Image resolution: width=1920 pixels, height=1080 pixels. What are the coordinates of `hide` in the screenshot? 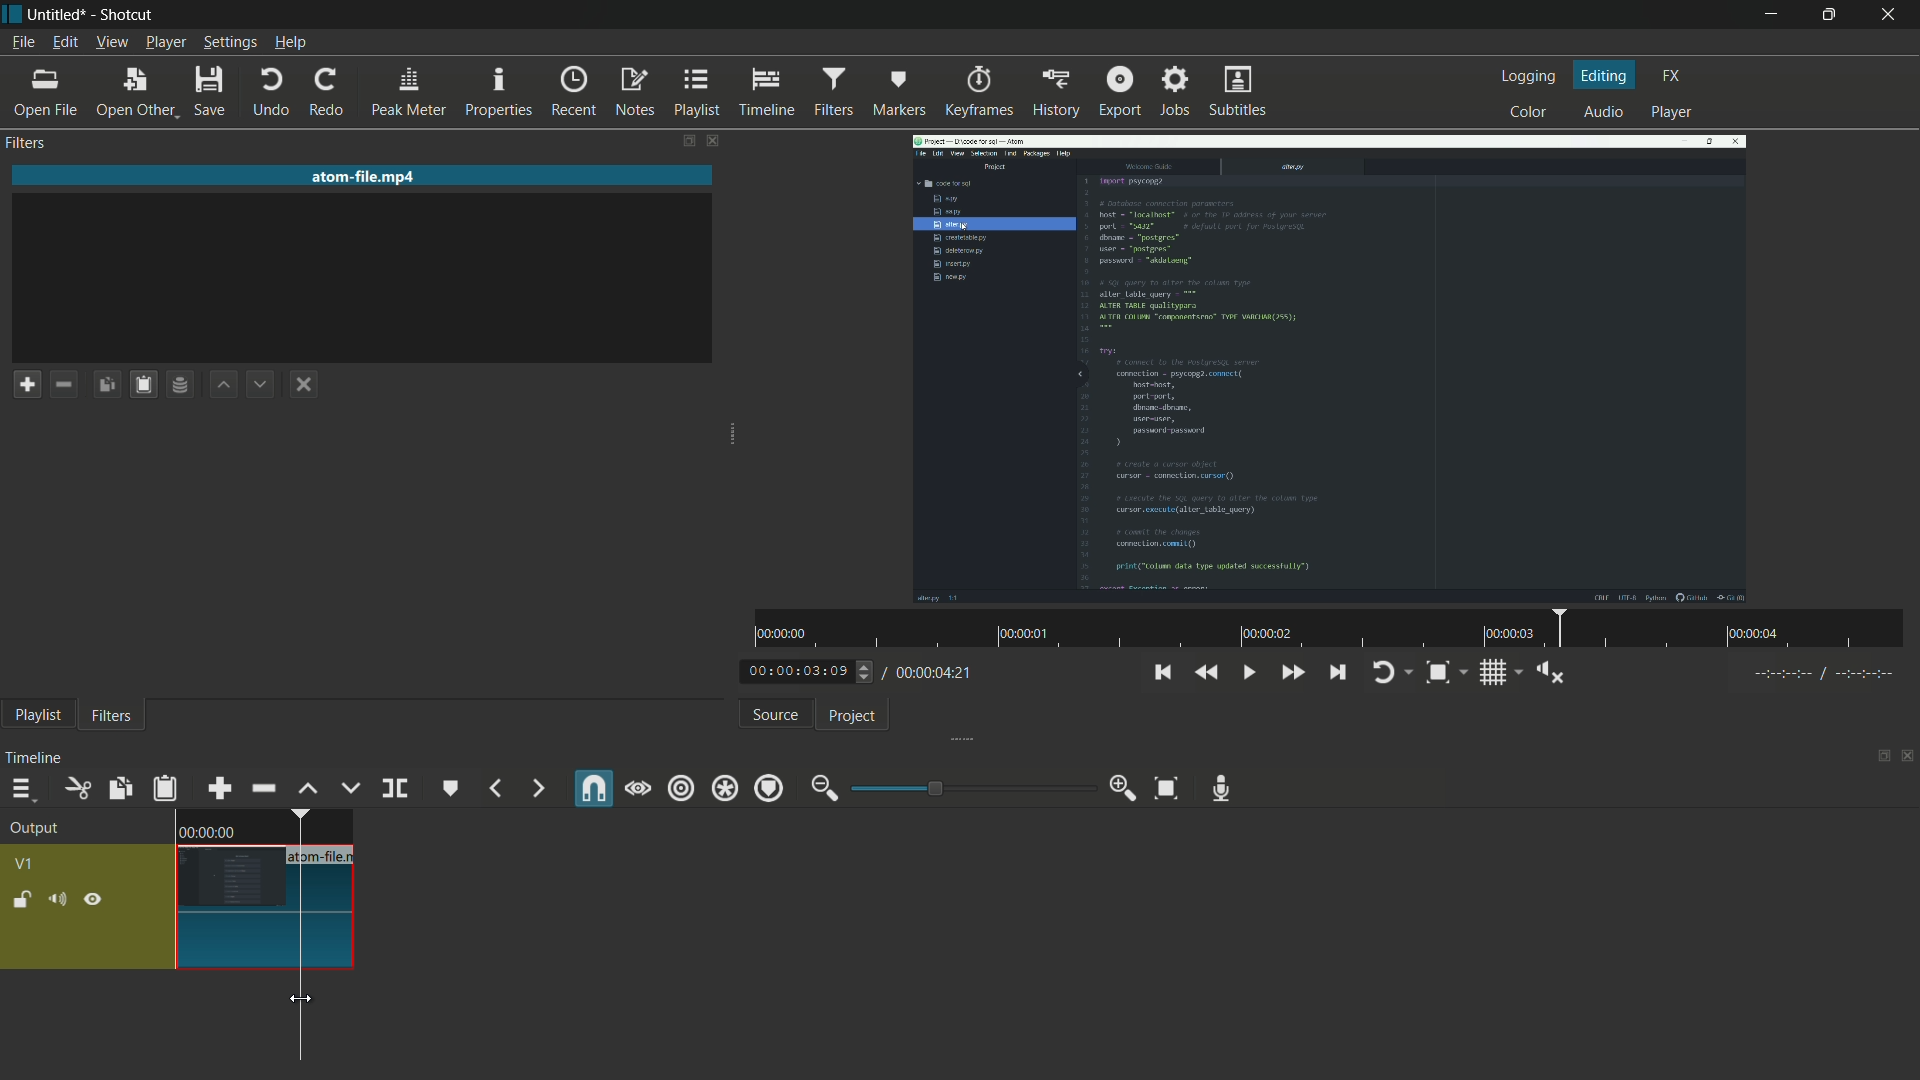 It's located at (93, 901).